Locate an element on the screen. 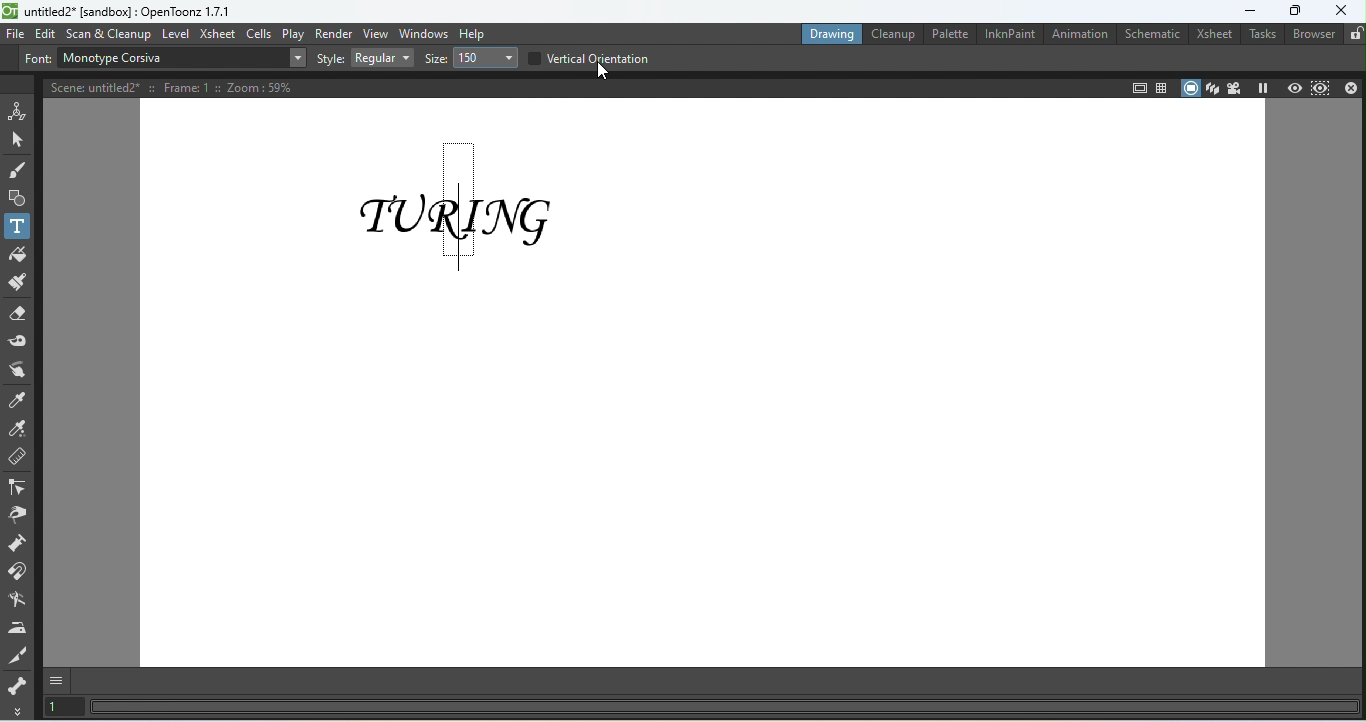  Windows is located at coordinates (424, 32).